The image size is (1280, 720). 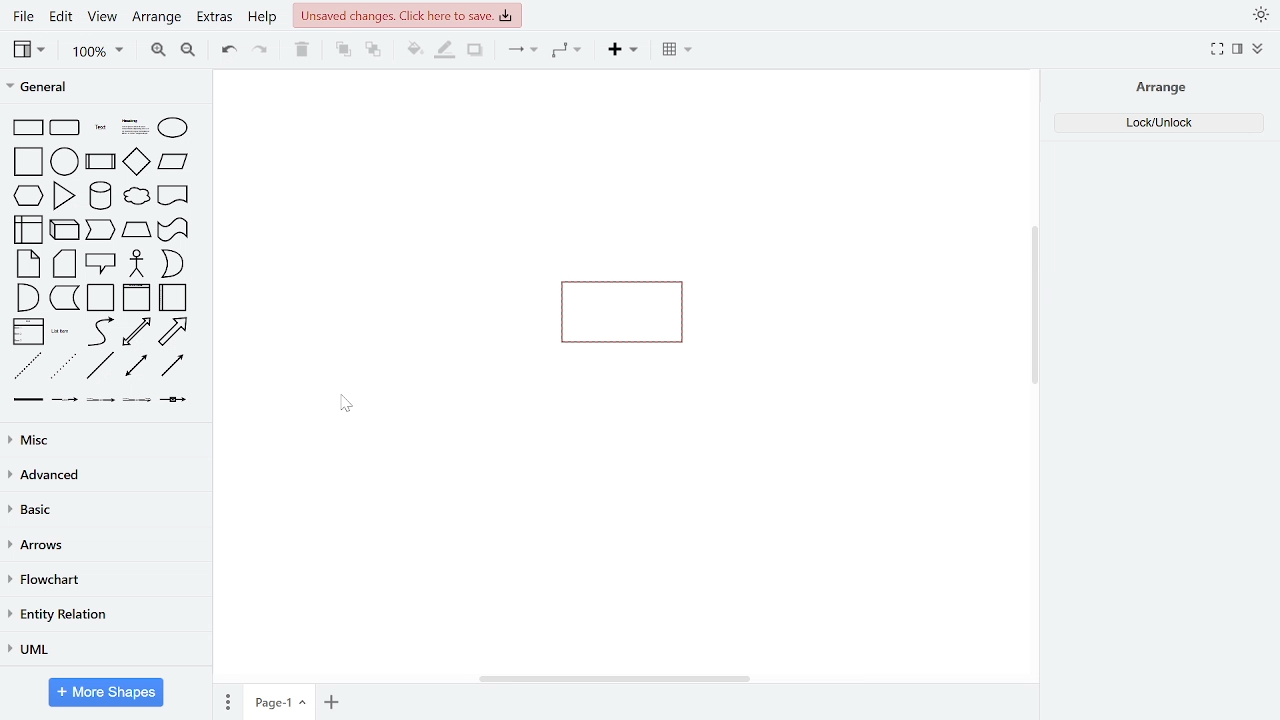 I want to click on advanced, so click(x=106, y=476).